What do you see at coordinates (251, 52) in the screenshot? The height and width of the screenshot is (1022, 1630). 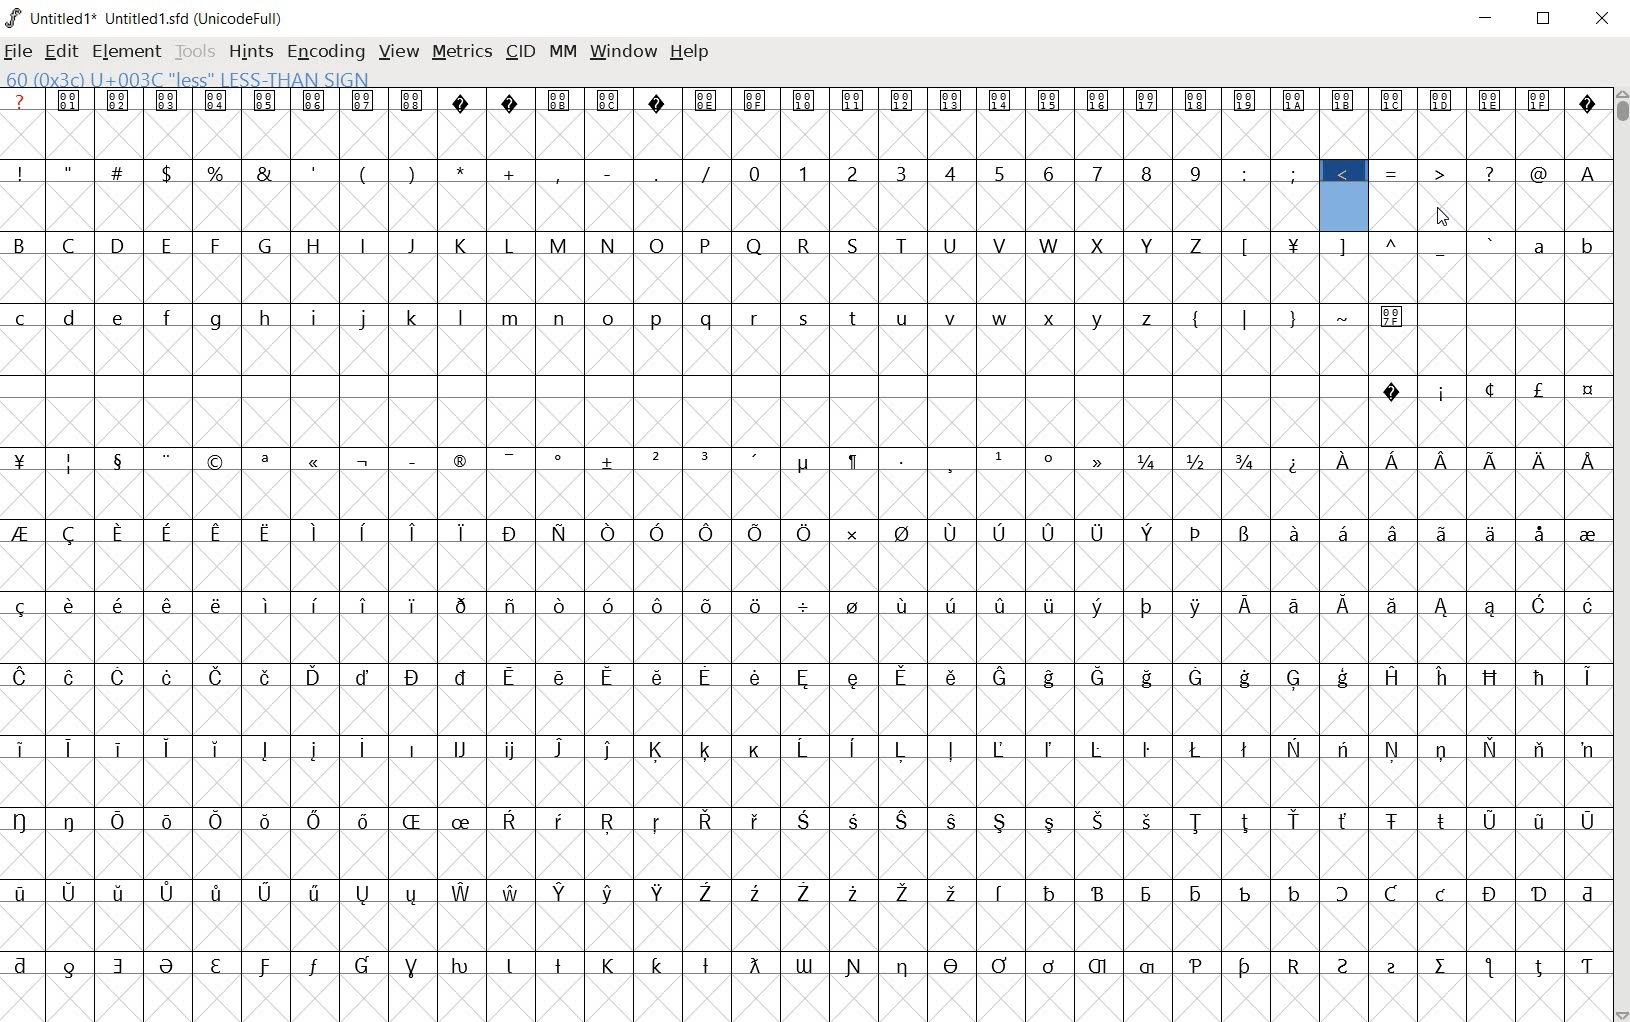 I see `hints` at bounding box center [251, 52].